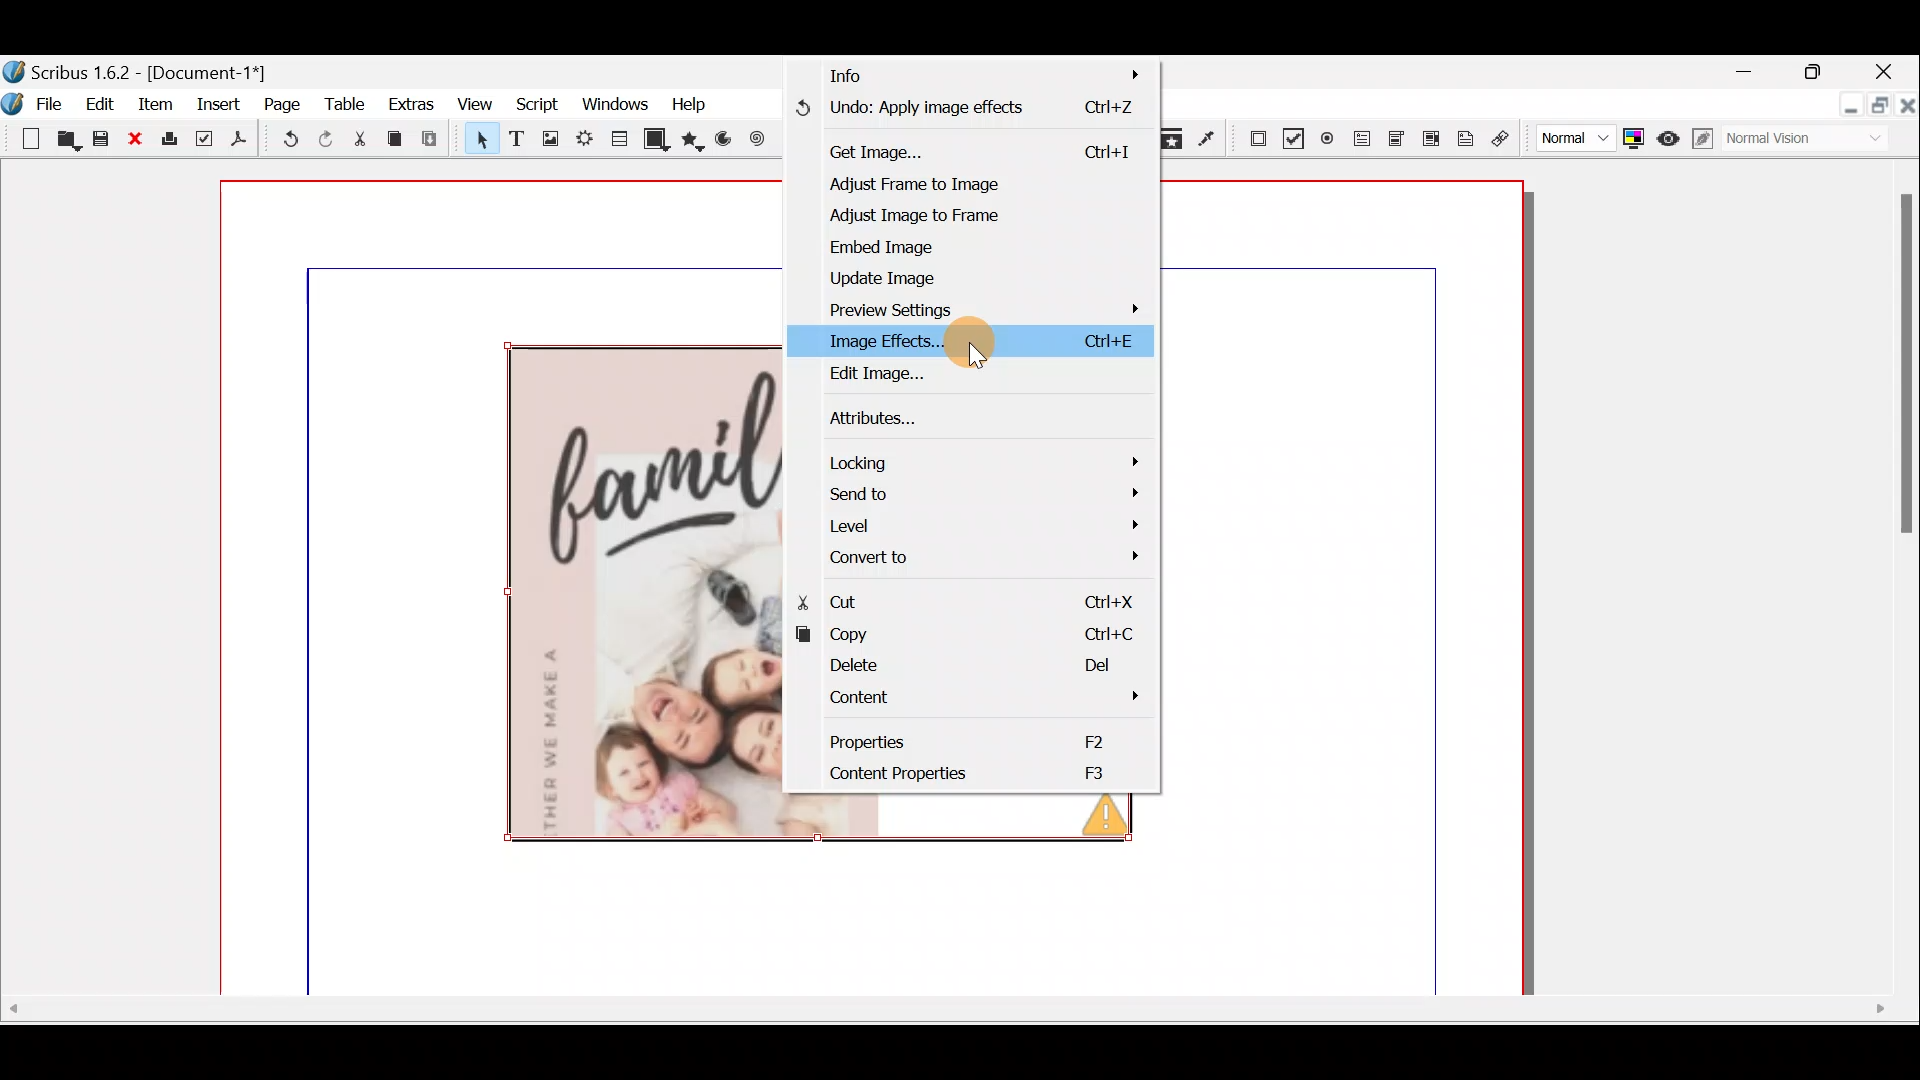  I want to click on Edit, so click(101, 103).